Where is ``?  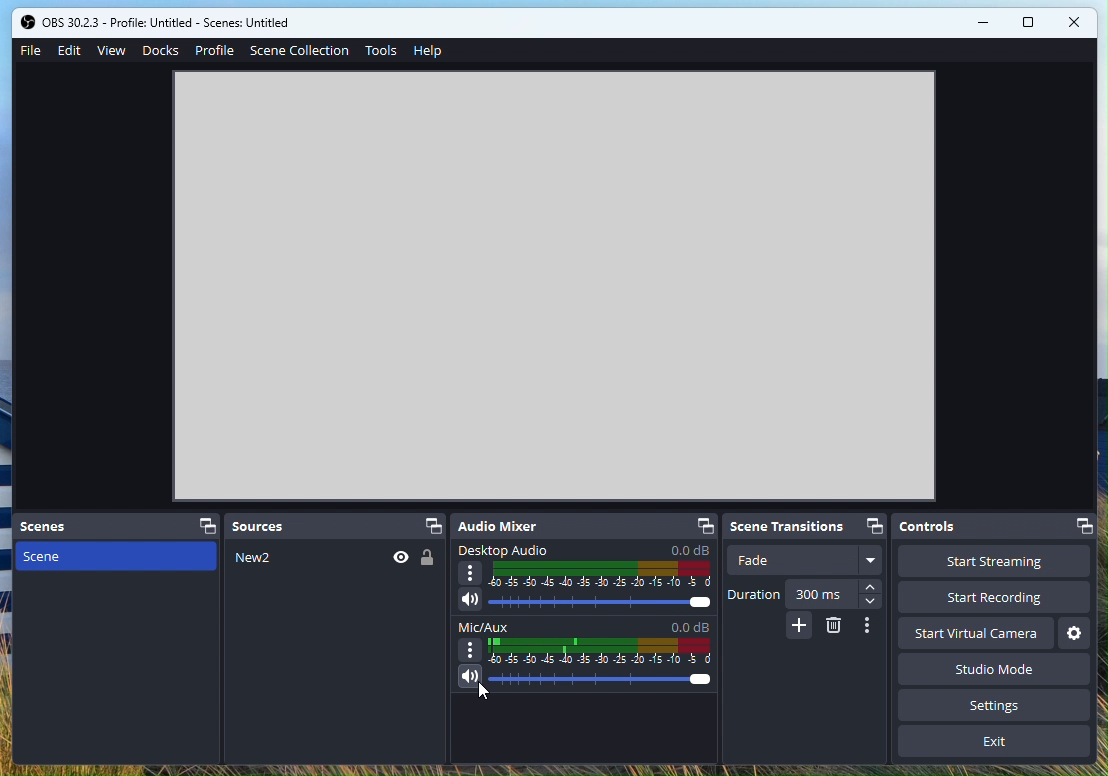
 is located at coordinates (986, 22).